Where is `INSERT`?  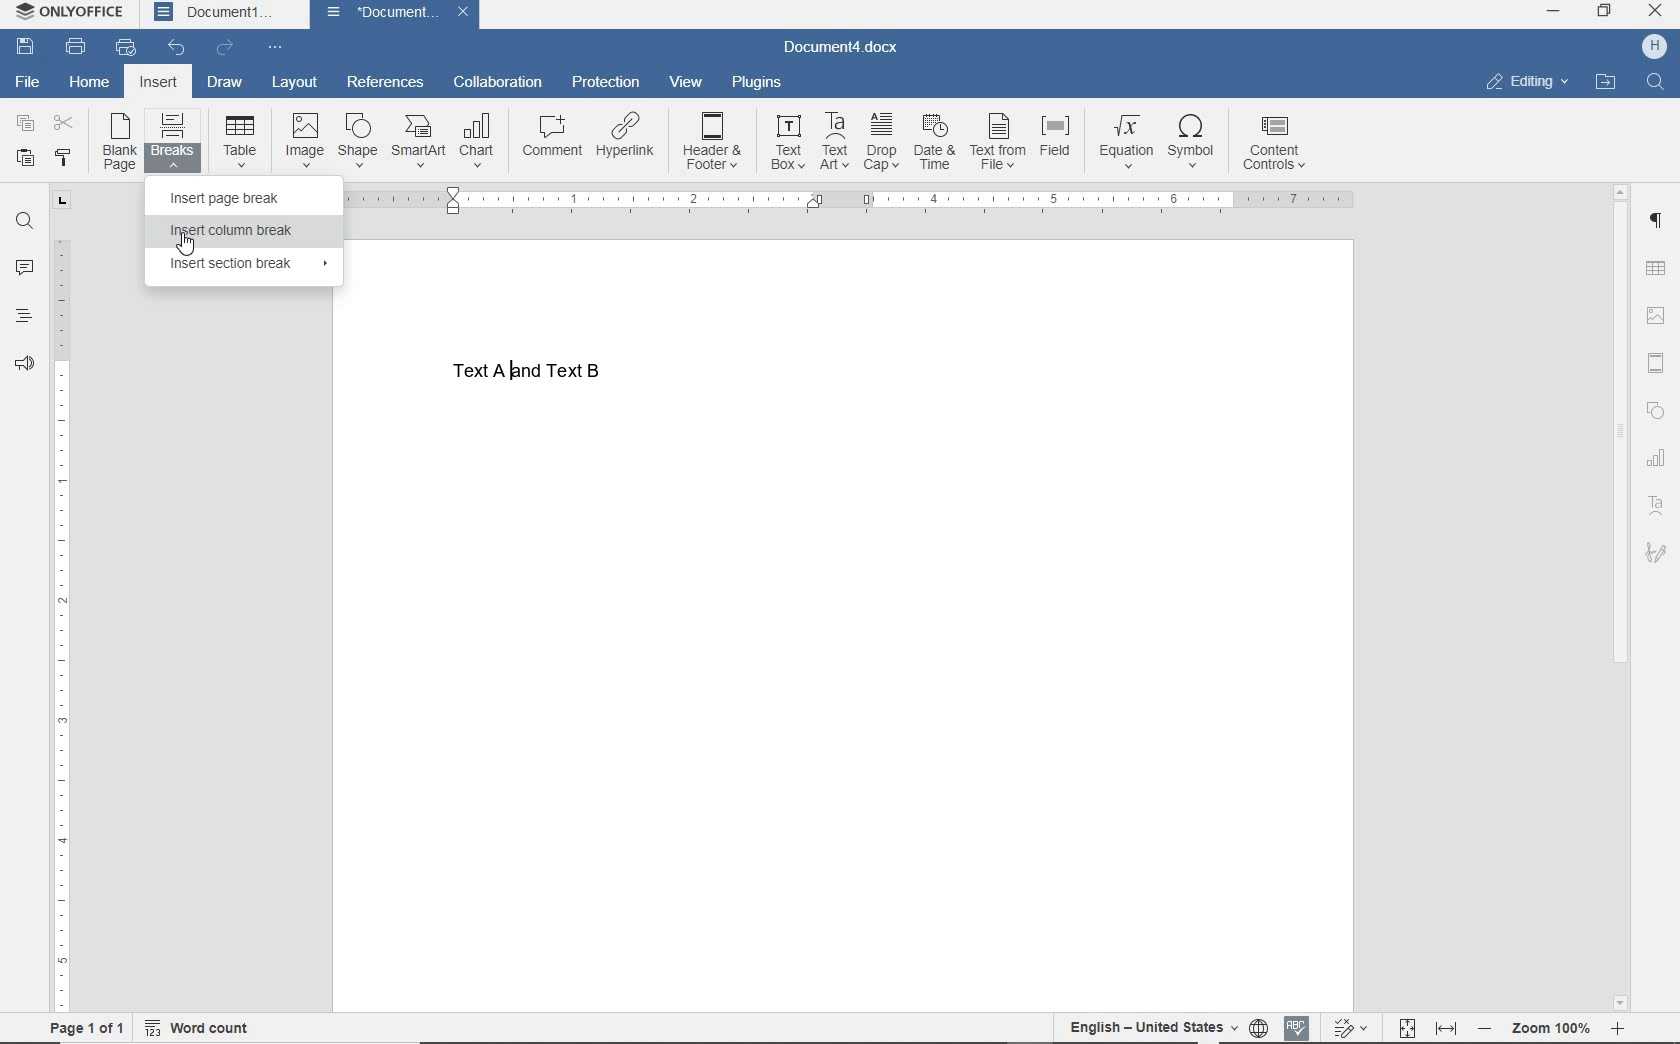 INSERT is located at coordinates (158, 84).